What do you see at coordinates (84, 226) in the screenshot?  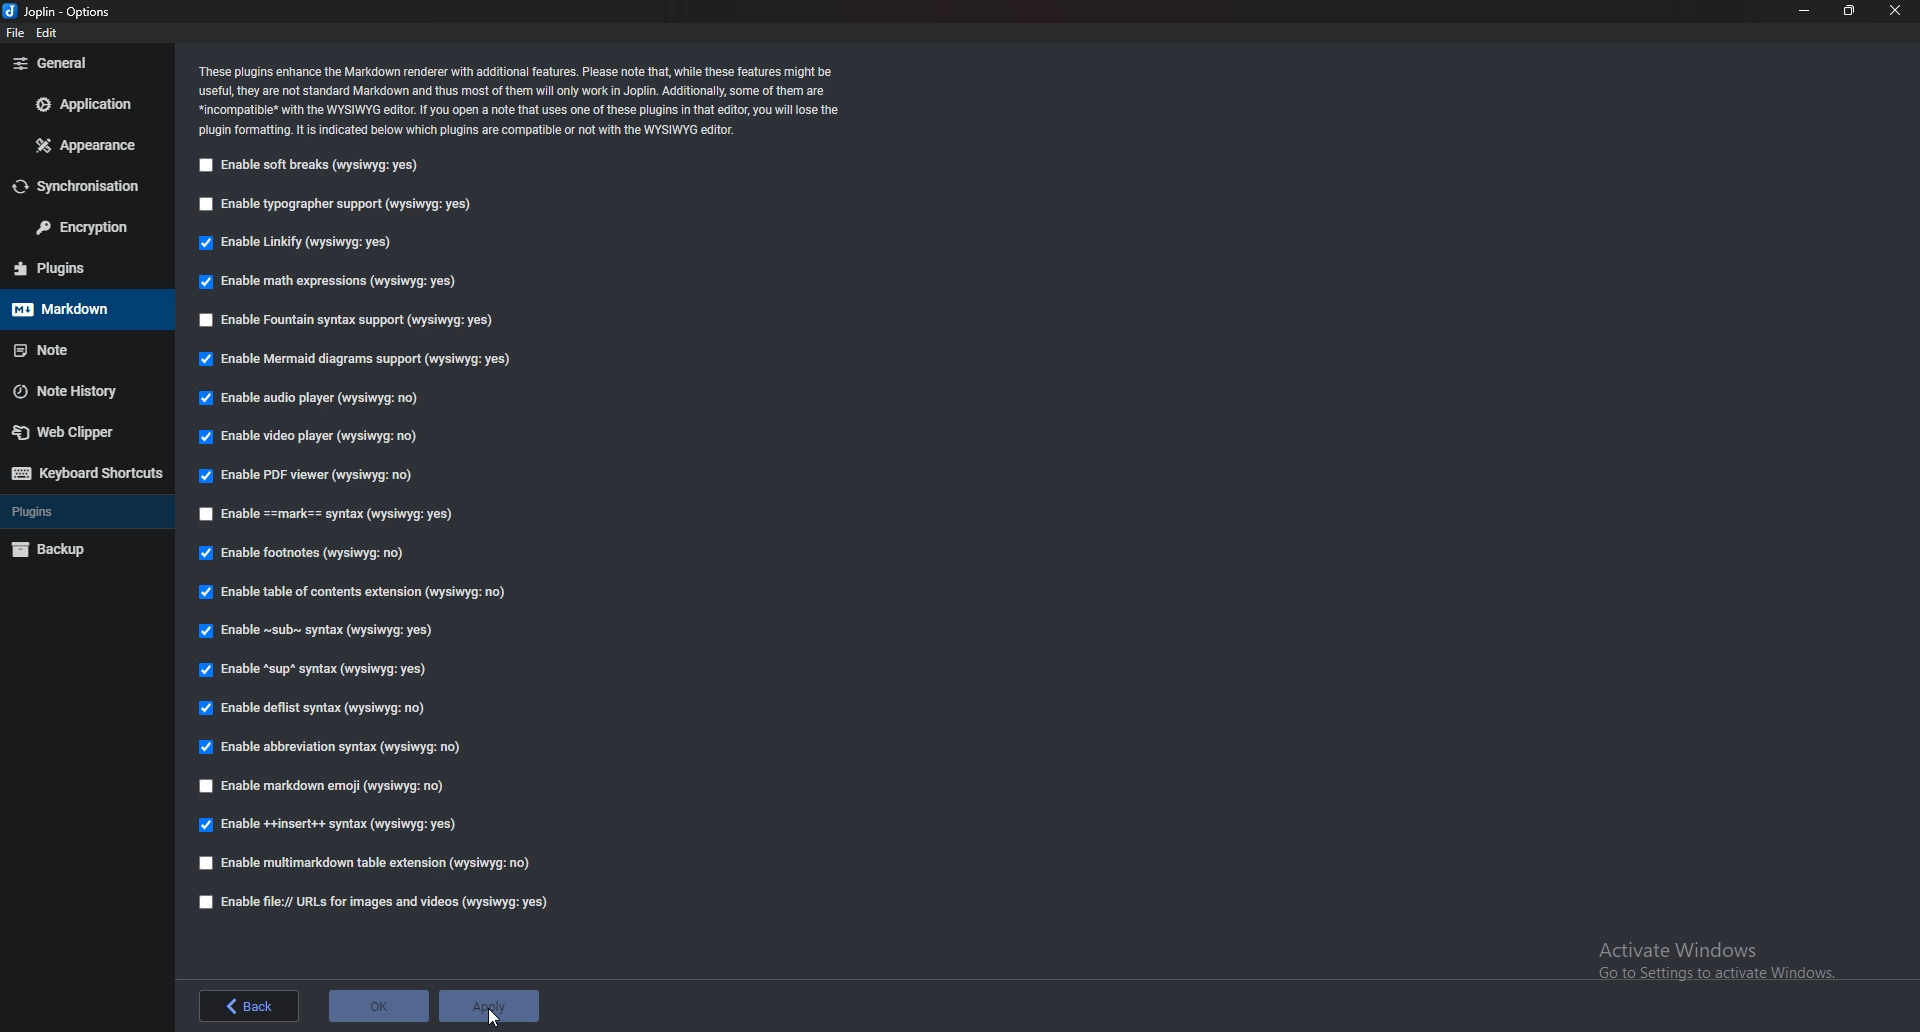 I see `encryption` at bounding box center [84, 226].